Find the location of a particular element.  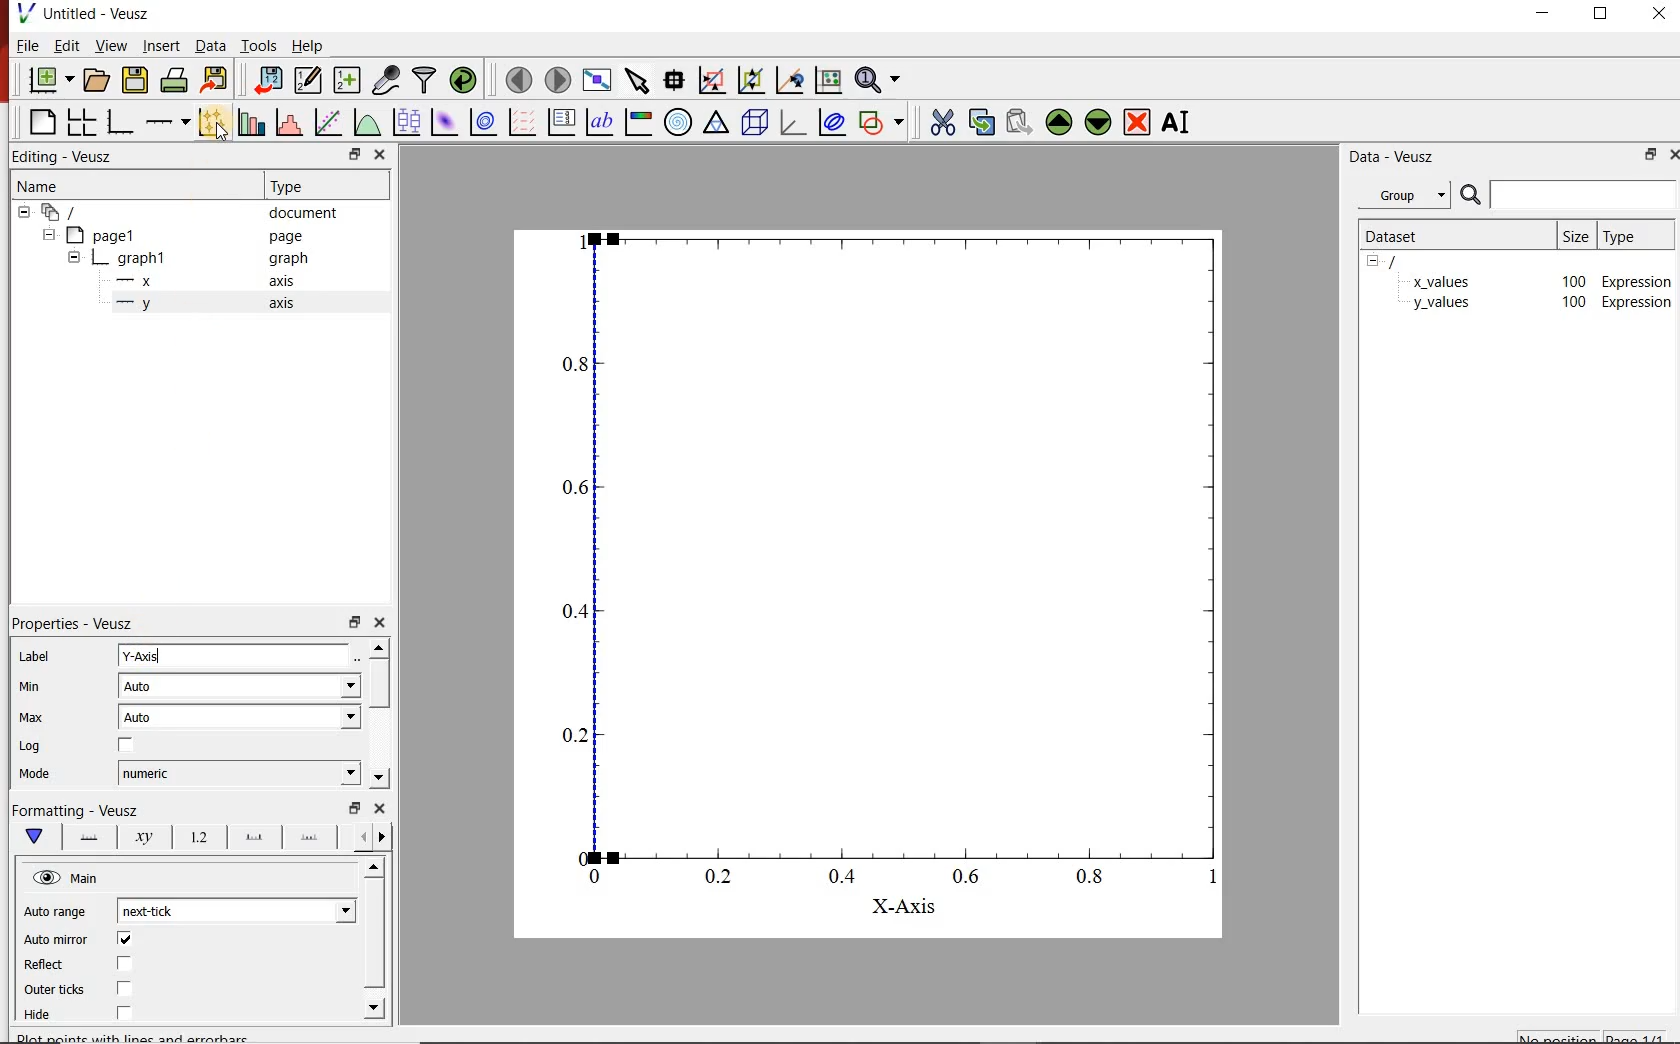

capture remote data is located at coordinates (386, 79).